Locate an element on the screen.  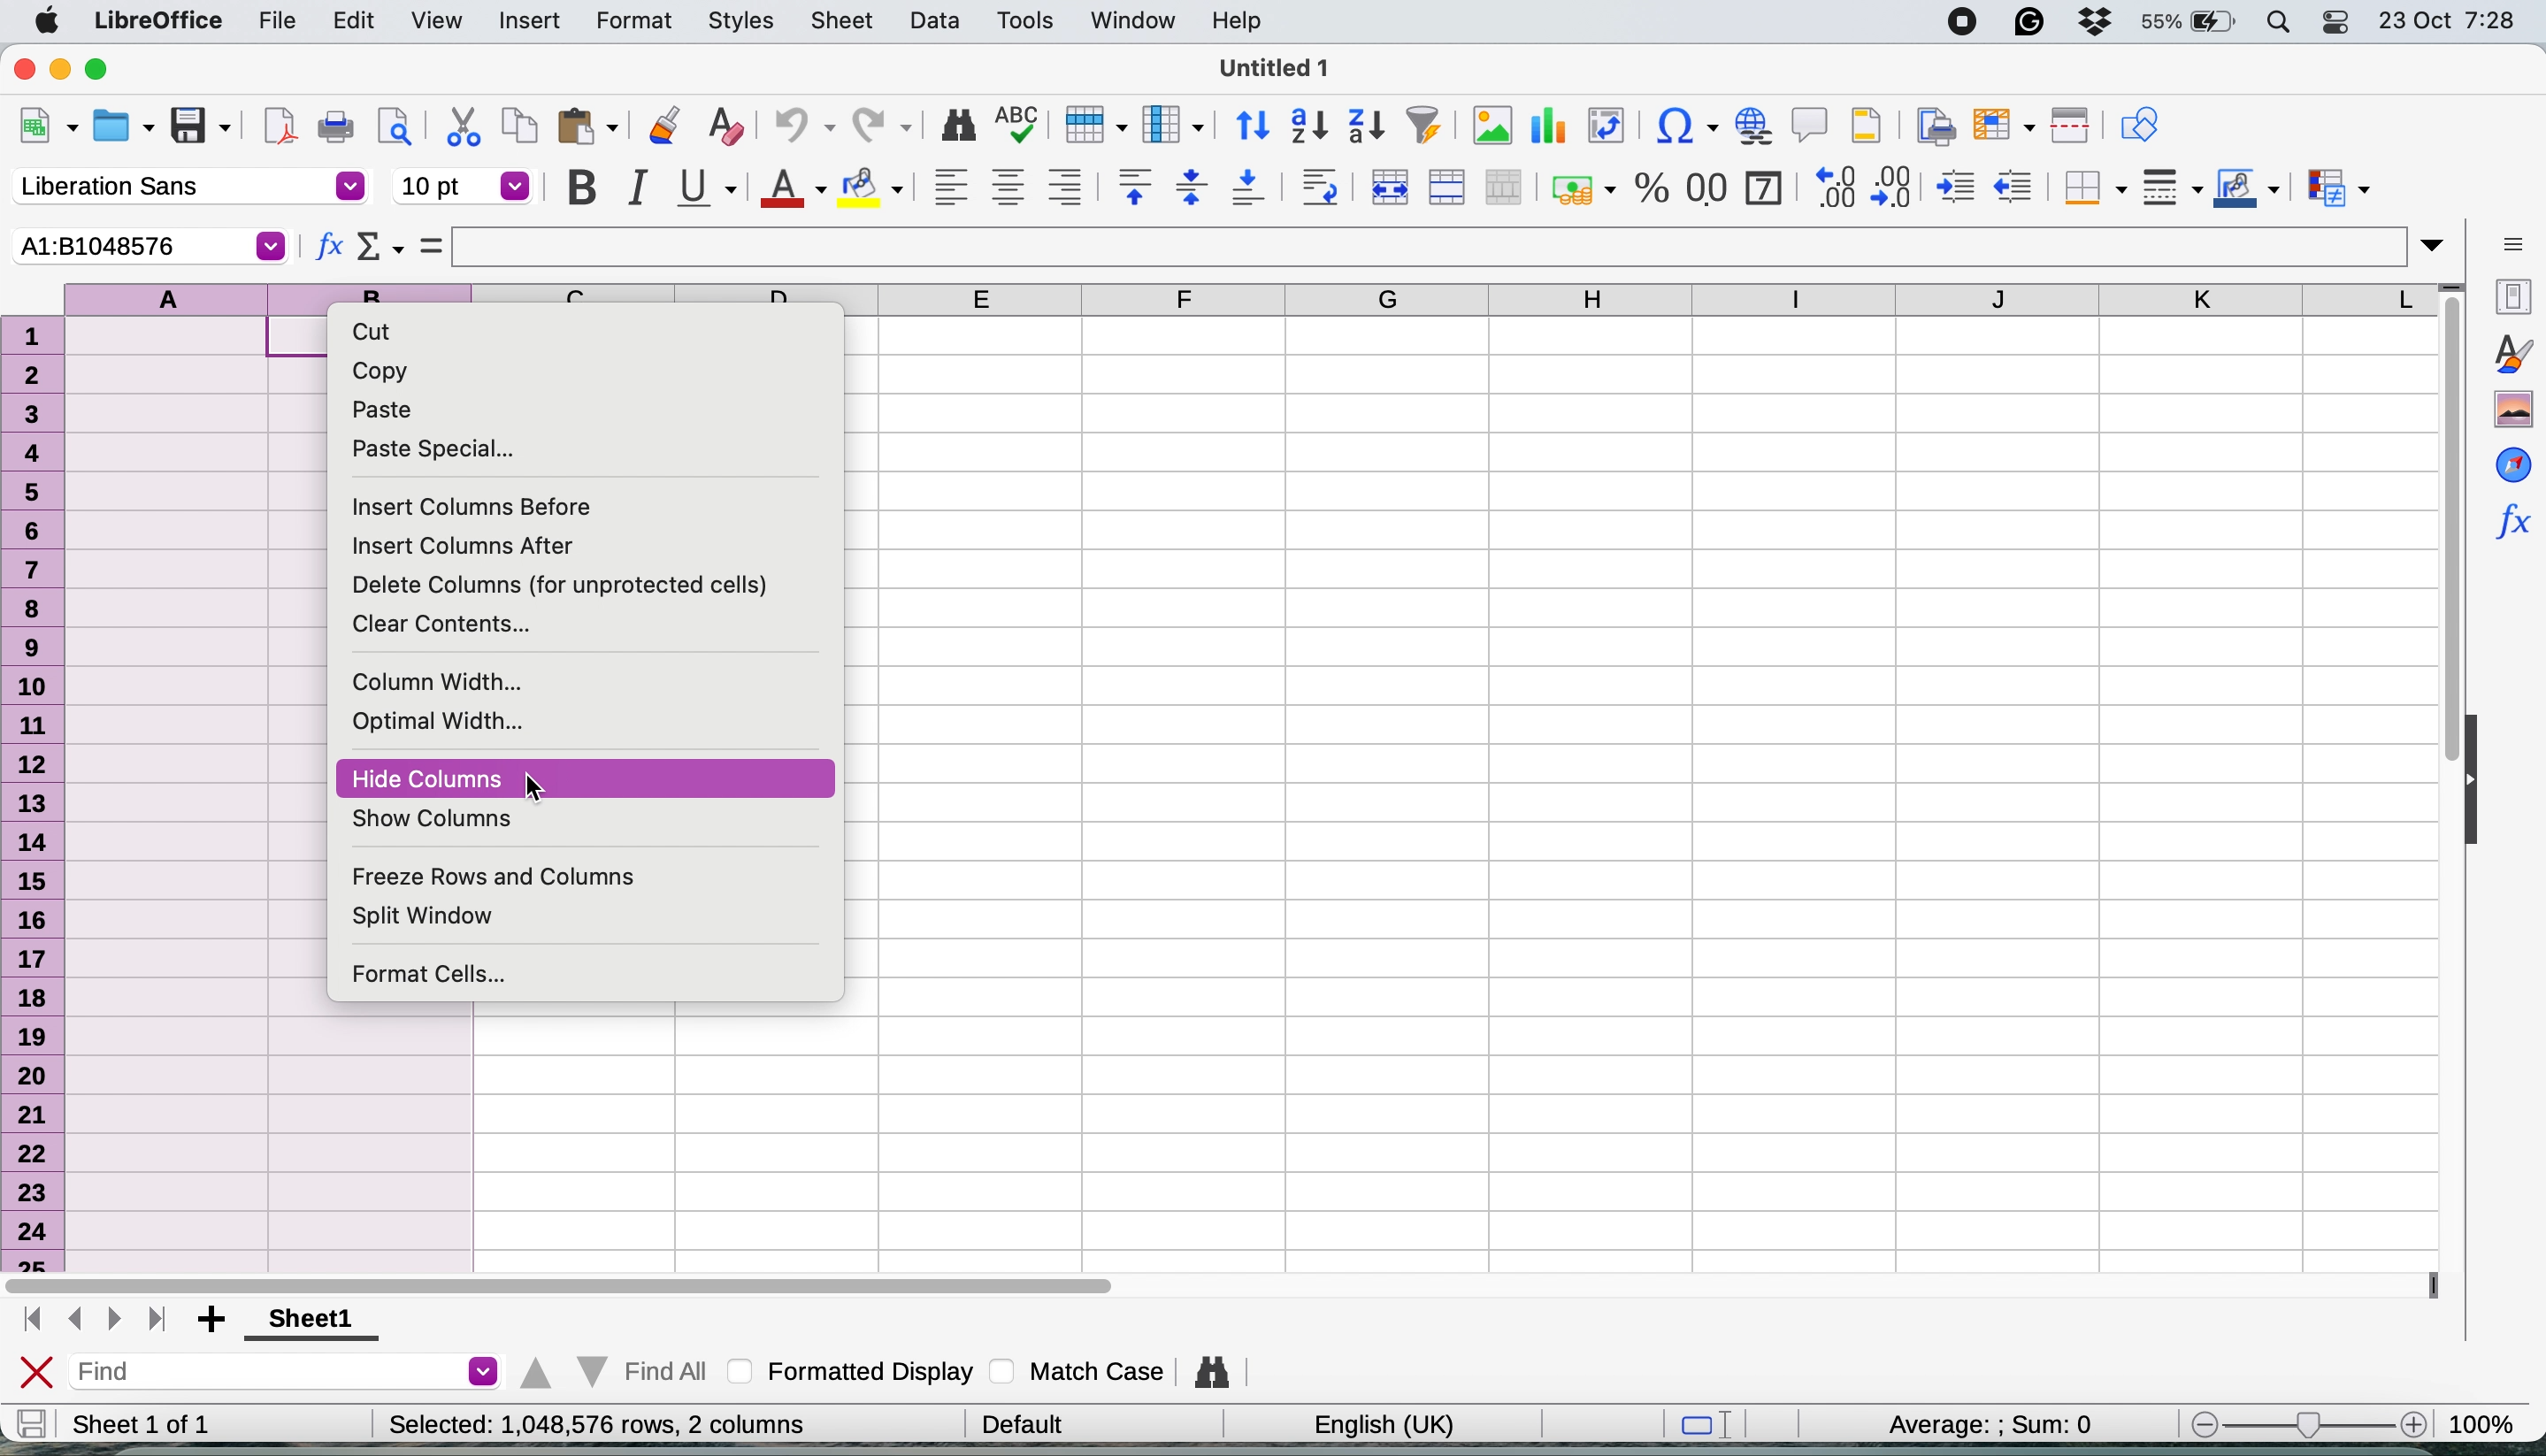
styles is located at coordinates (2507, 356).